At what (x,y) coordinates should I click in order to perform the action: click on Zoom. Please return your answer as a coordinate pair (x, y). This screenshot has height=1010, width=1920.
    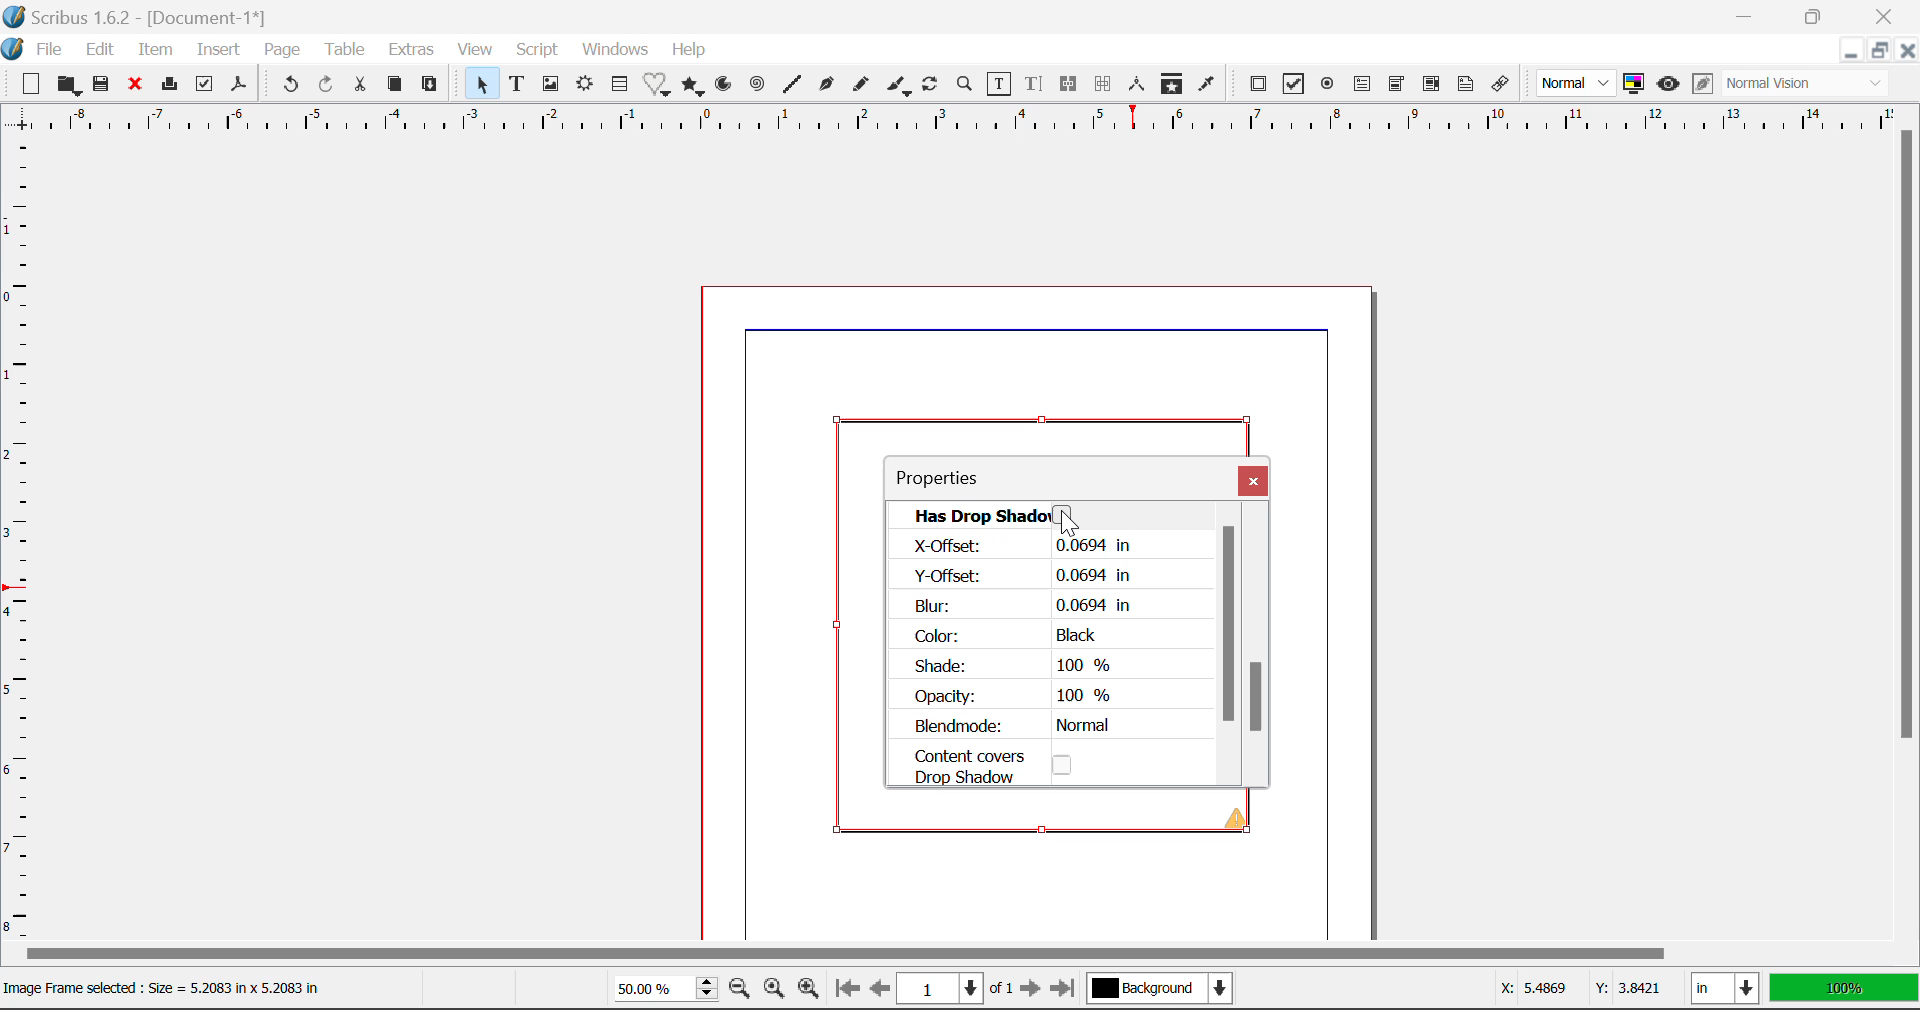
    Looking at the image, I should click on (967, 87).